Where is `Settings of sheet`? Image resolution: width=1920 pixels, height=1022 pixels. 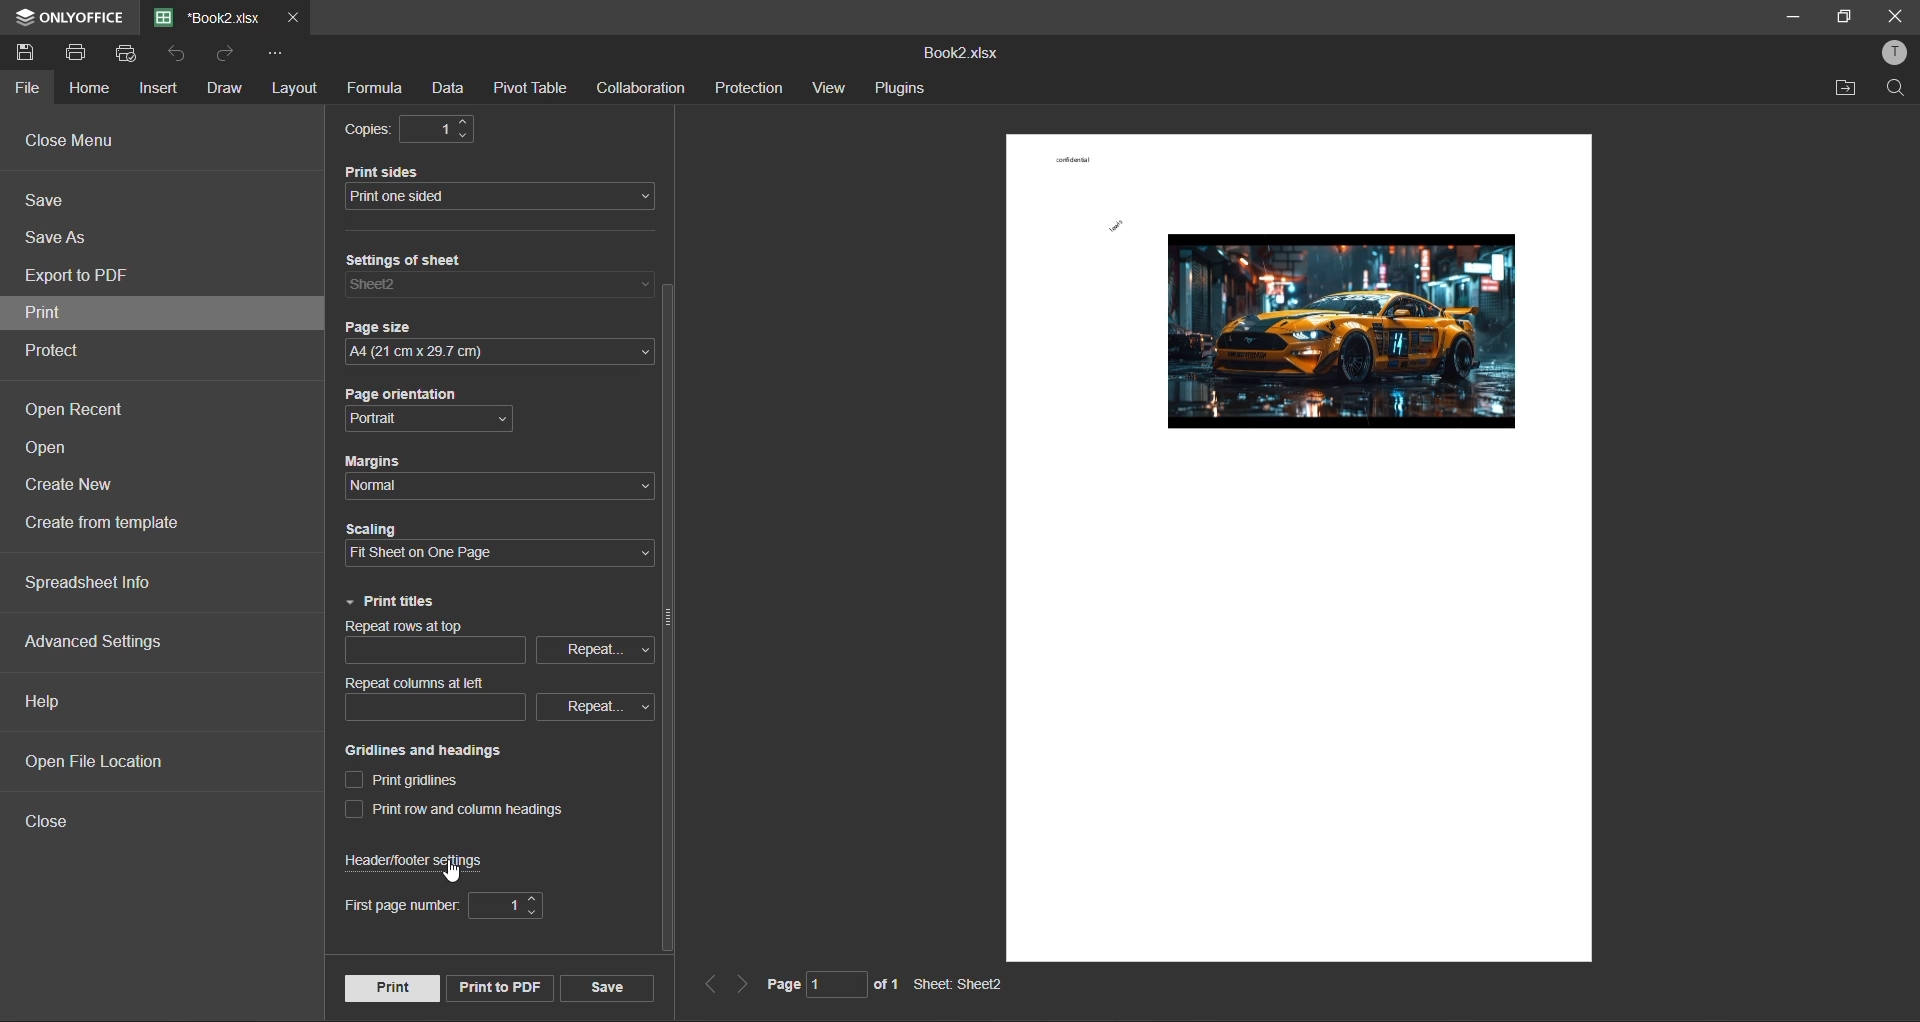 Settings of sheet is located at coordinates (410, 258).